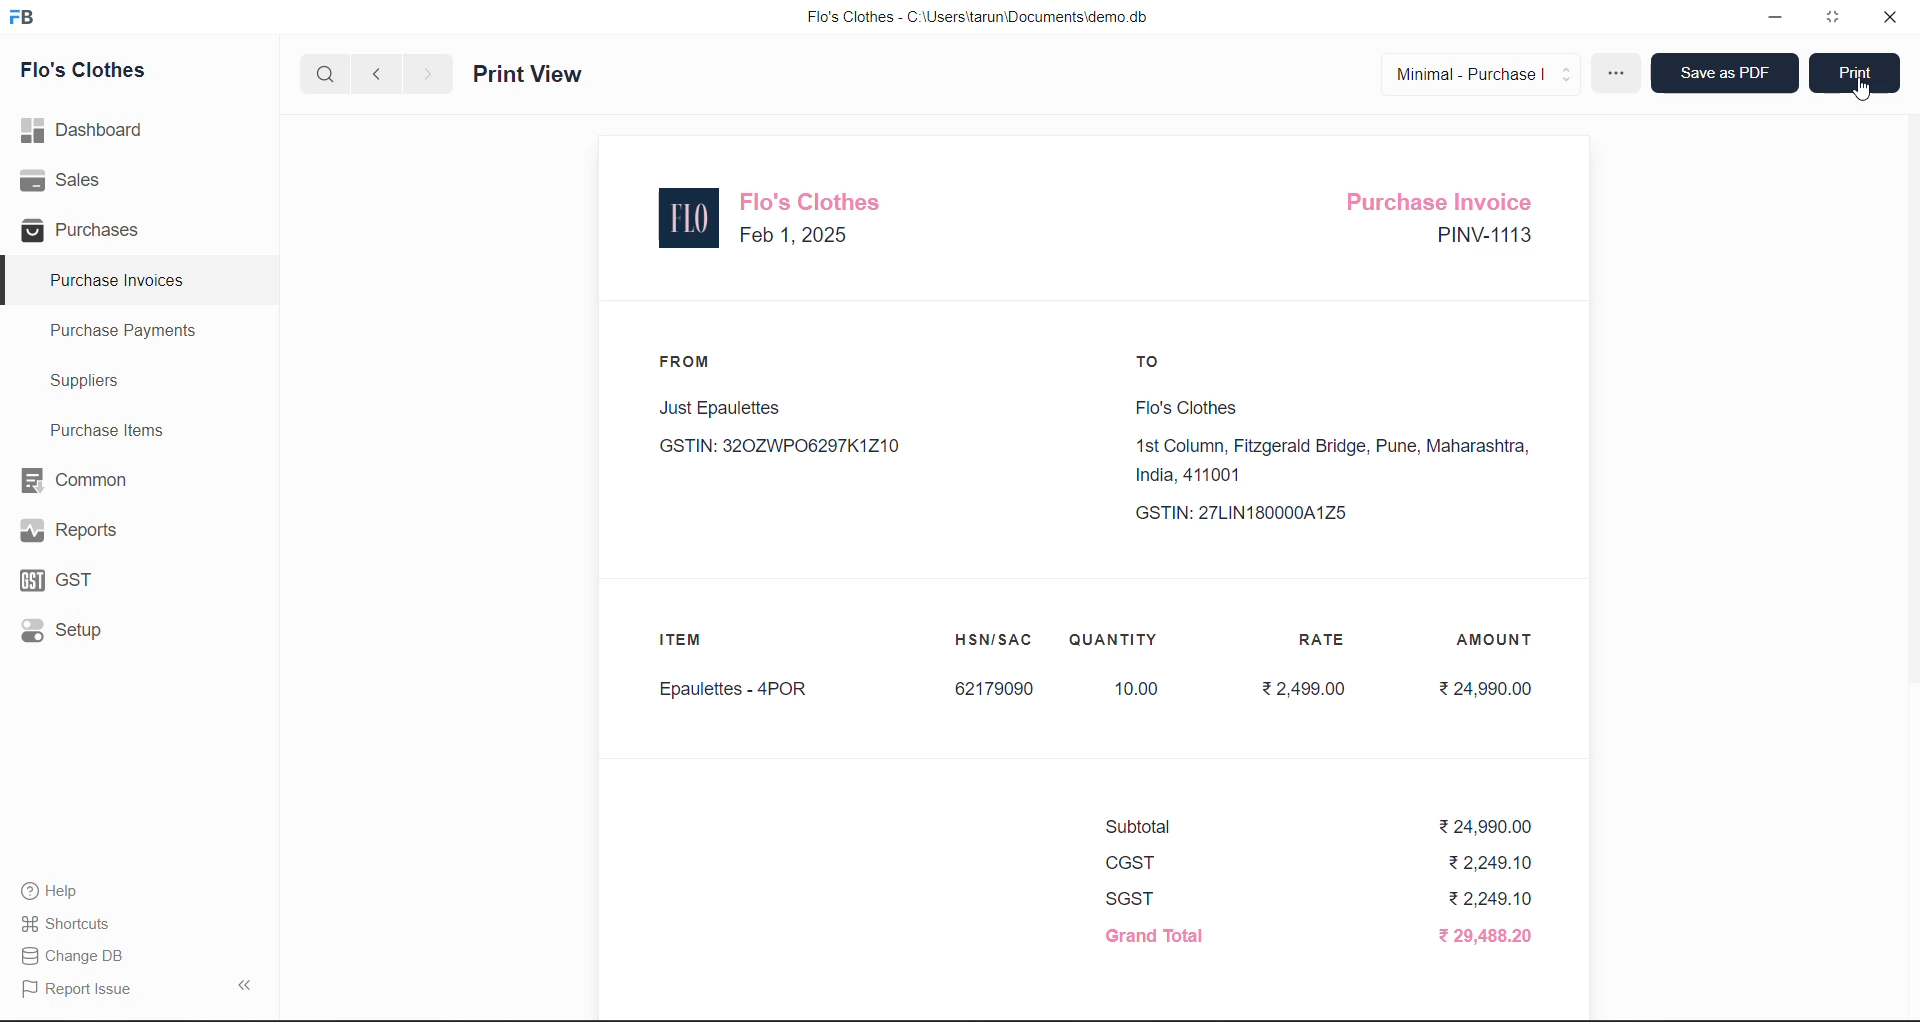 This screenshot has width=1920, height=1022. Describe the element at coordinates (1315, 829) in the screenshot. I see `Subtotal ₹24,990.00` at that location.